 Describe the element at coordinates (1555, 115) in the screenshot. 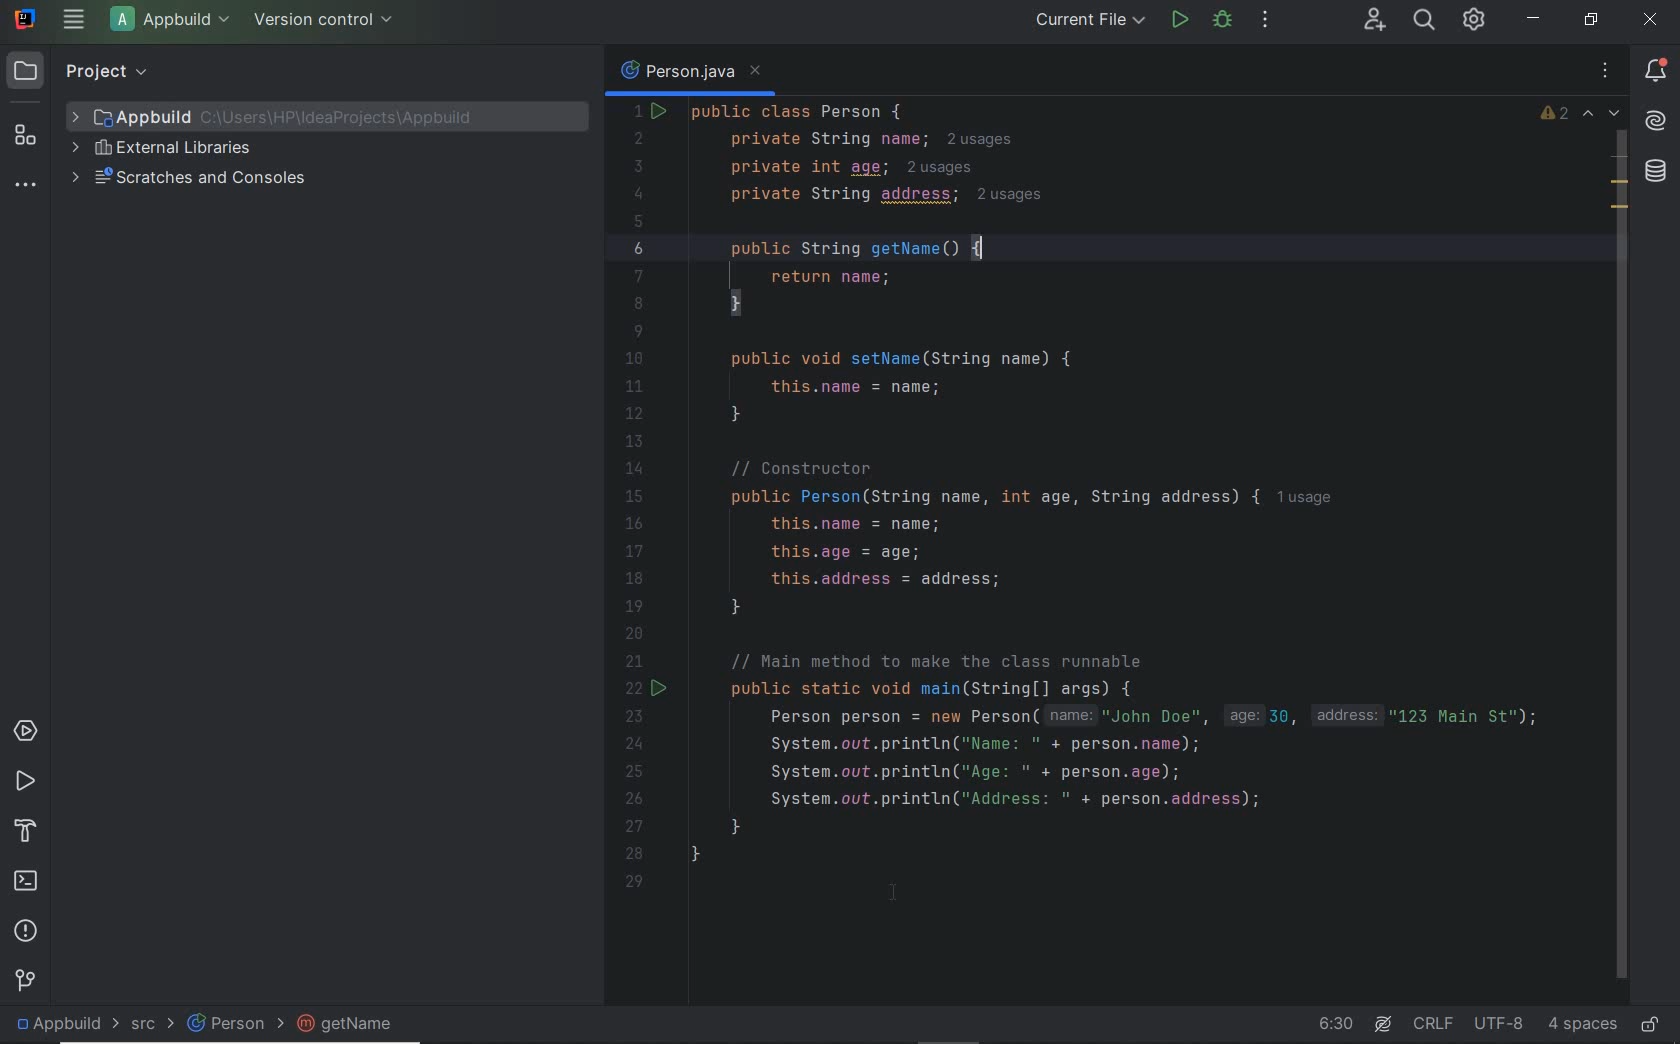

I see `warnings` at that location.